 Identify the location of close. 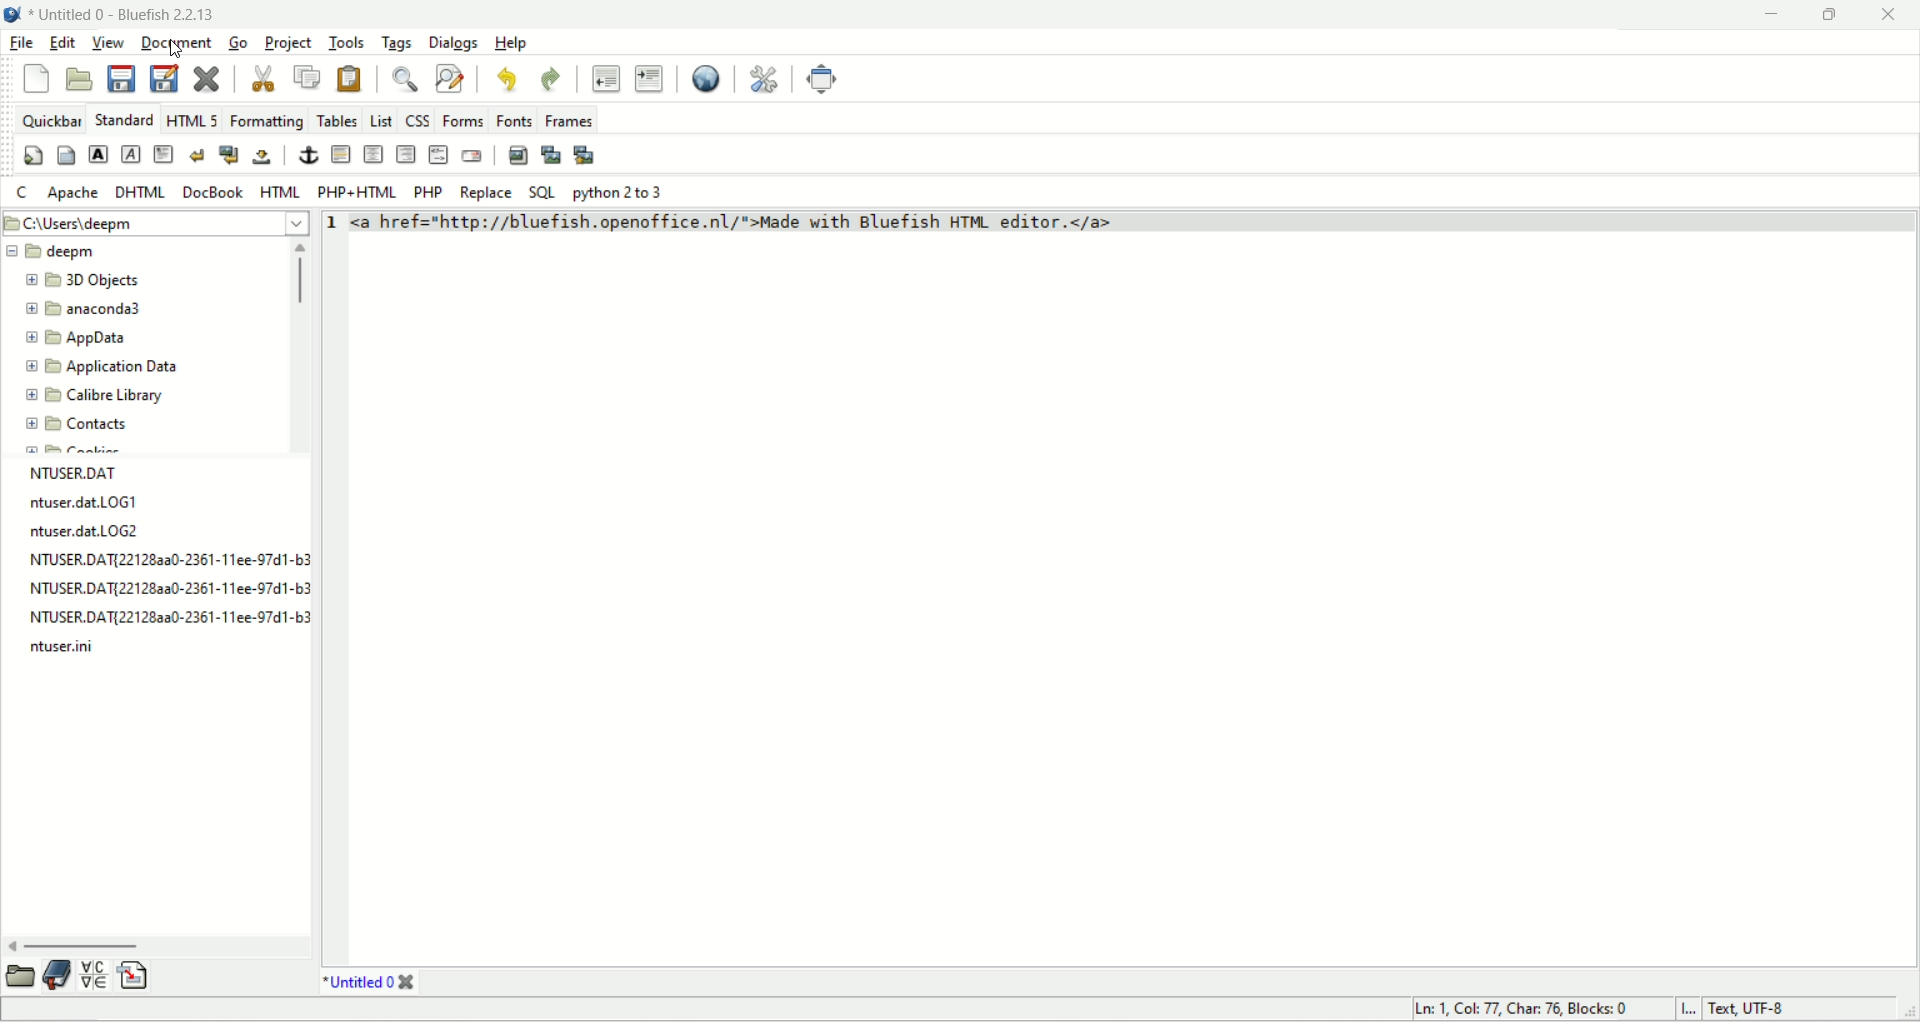
(1888, 15).